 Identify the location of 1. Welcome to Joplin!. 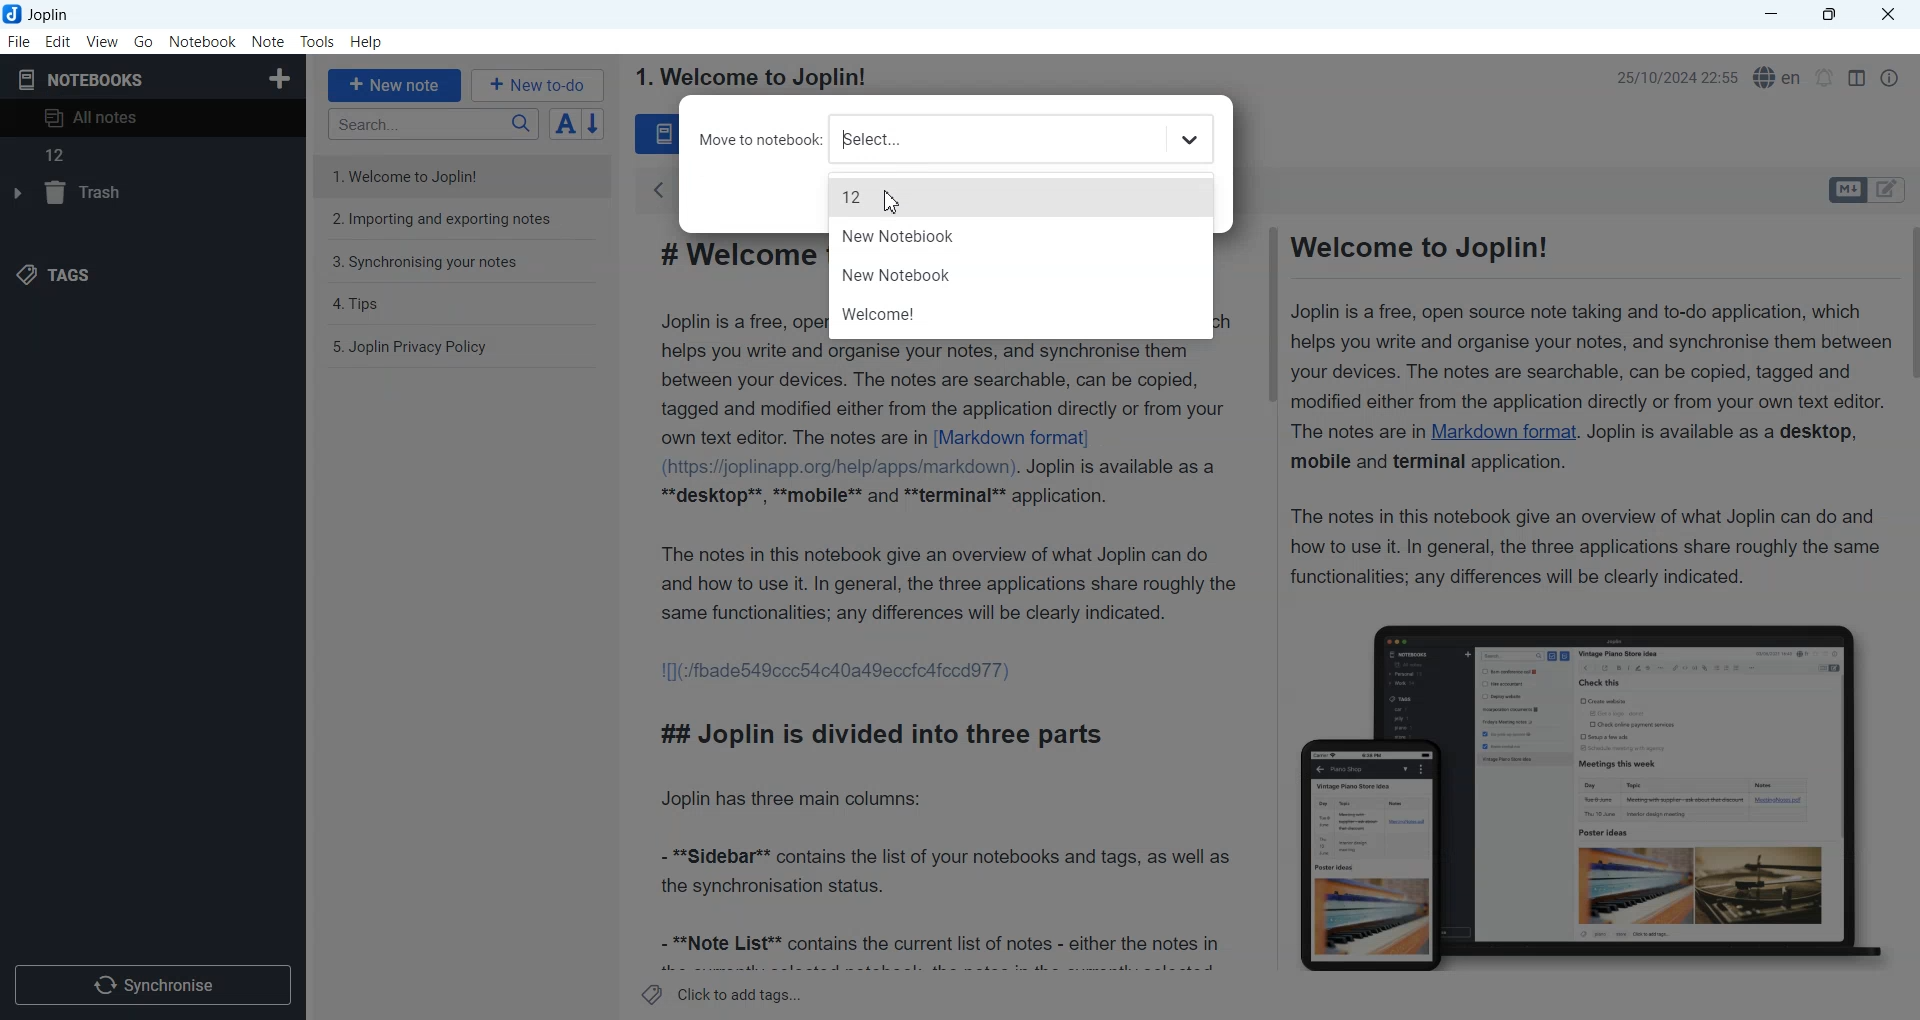
(421, 175).